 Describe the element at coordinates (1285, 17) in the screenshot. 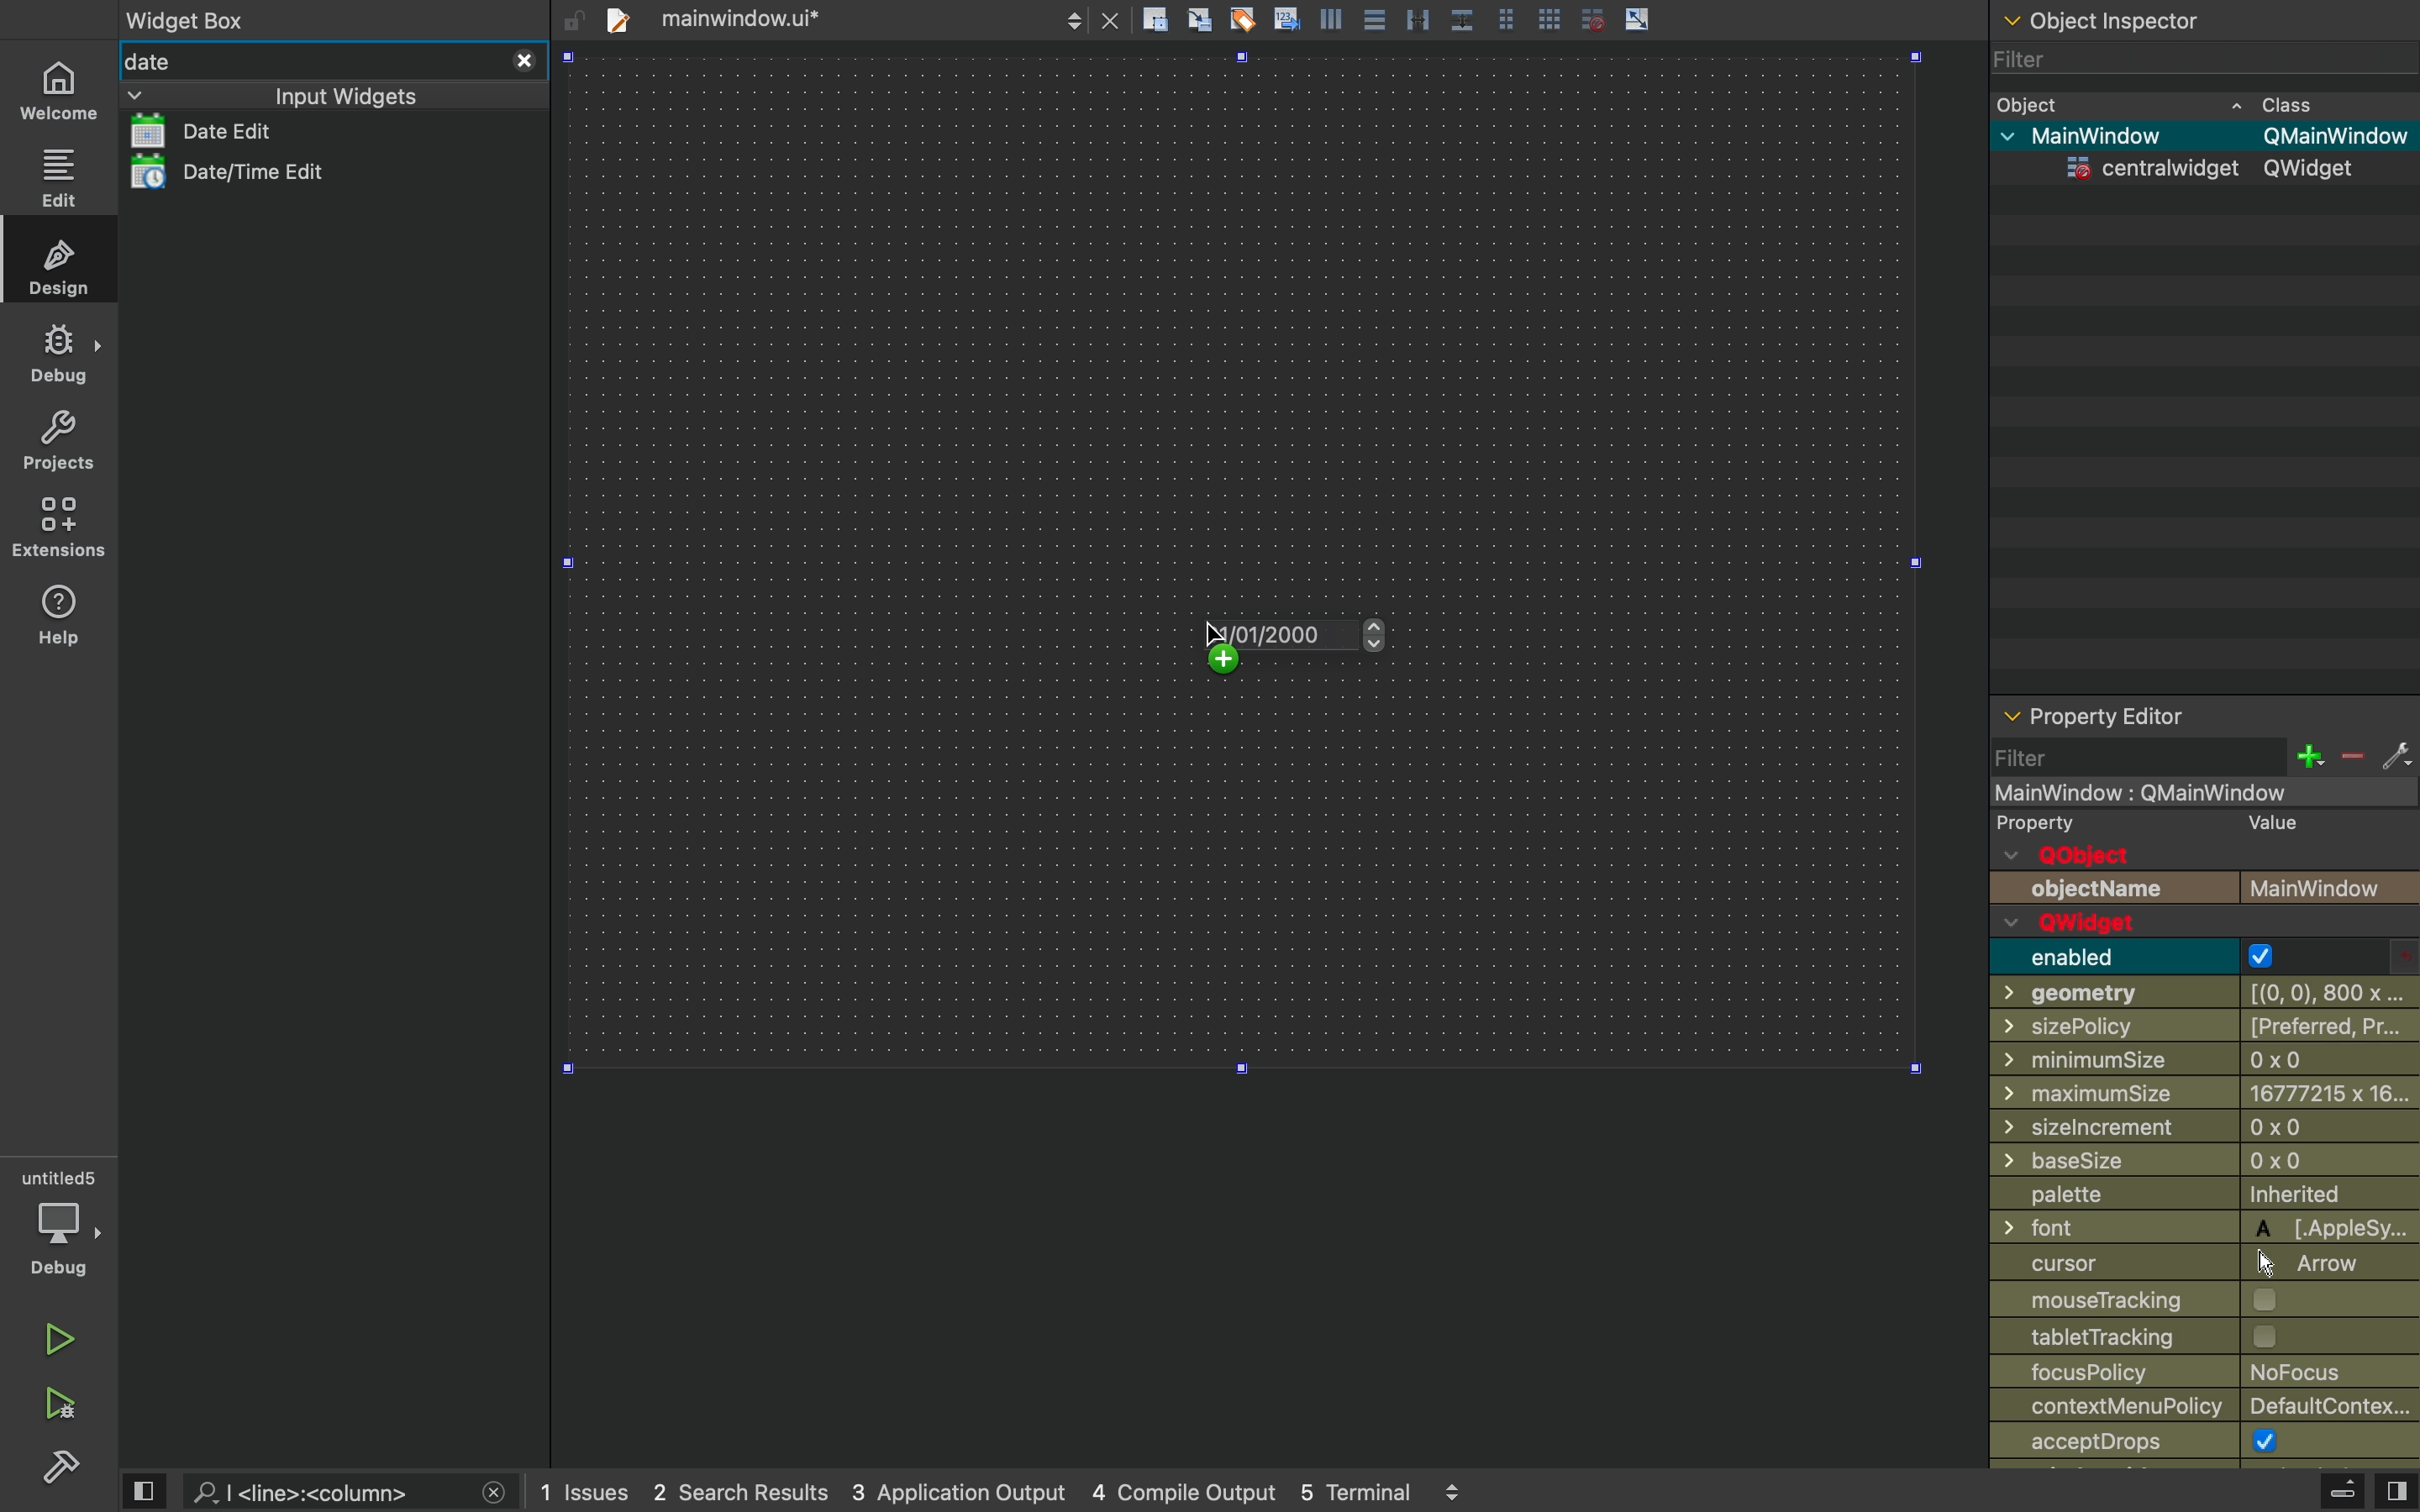

I see `insert text` at that location.